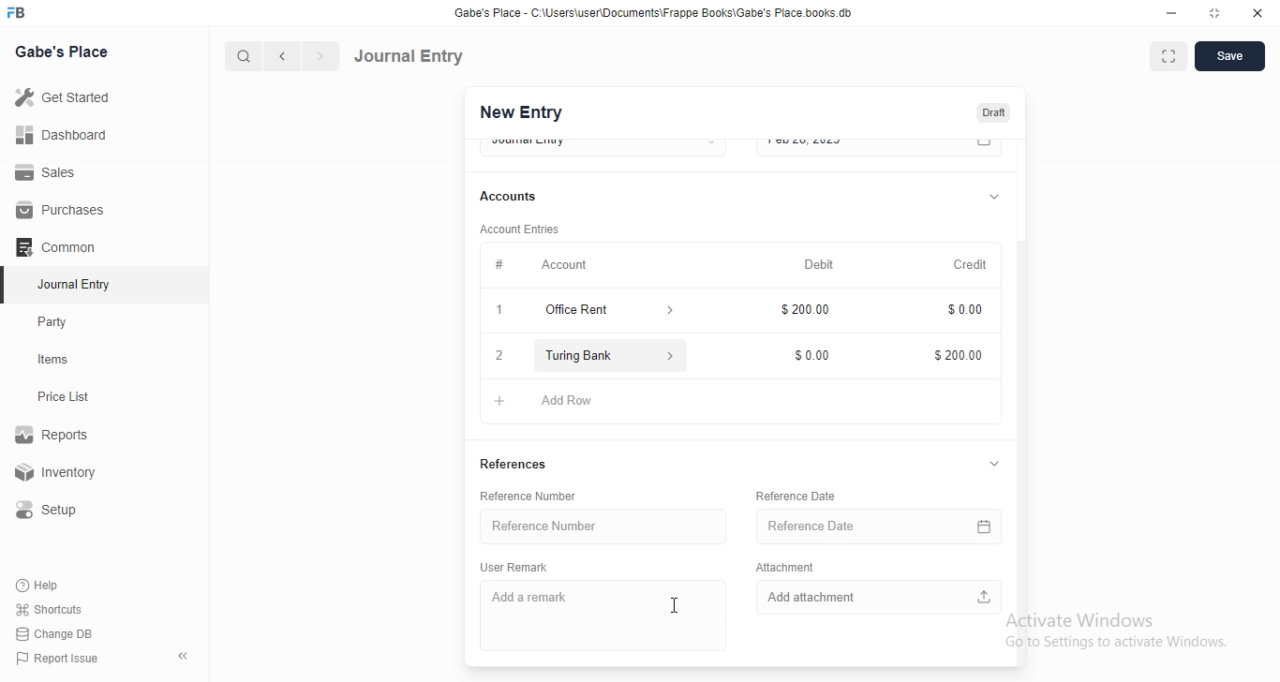 The width and height of the screenshot is (1280, 682). I want to click on Setup, so click(54, 510).